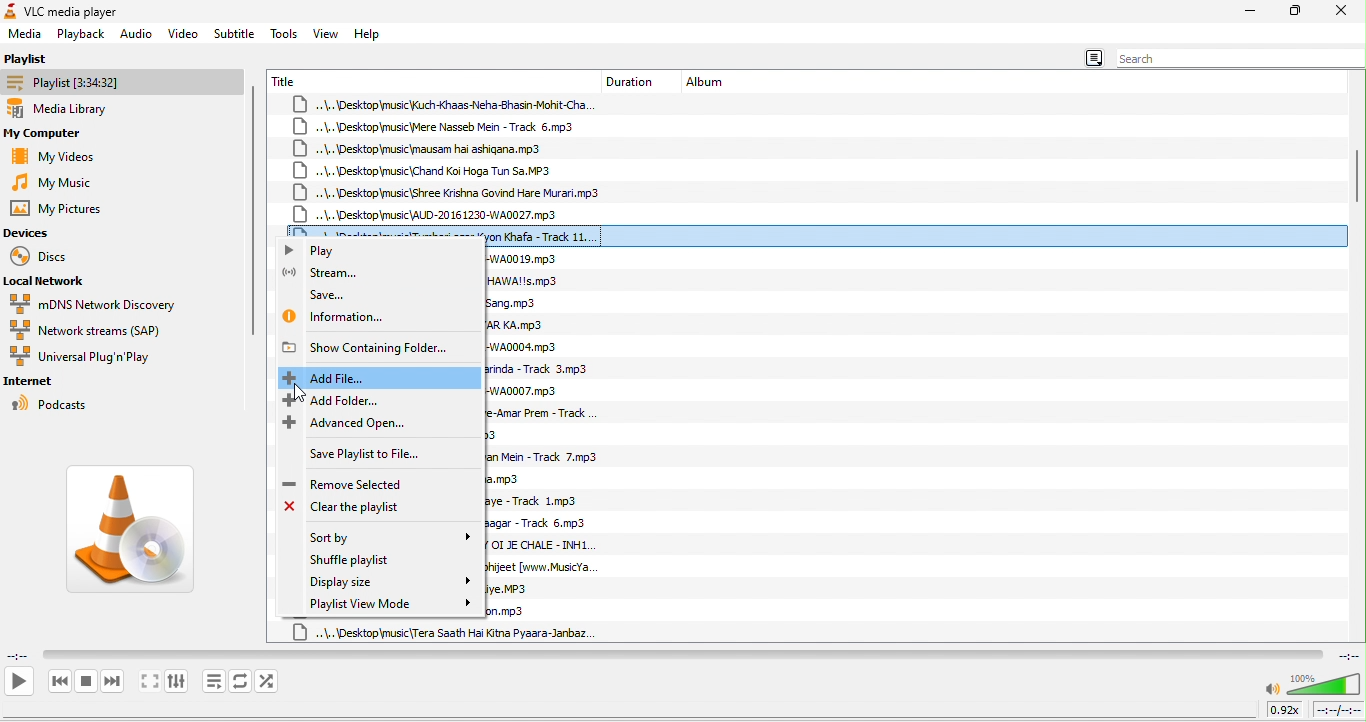 This screenshot has height=722, width=1366. What do you see at coordinates (1092, 59) in the screenshot?
I see `menu` at bounding box center [1092, 59].